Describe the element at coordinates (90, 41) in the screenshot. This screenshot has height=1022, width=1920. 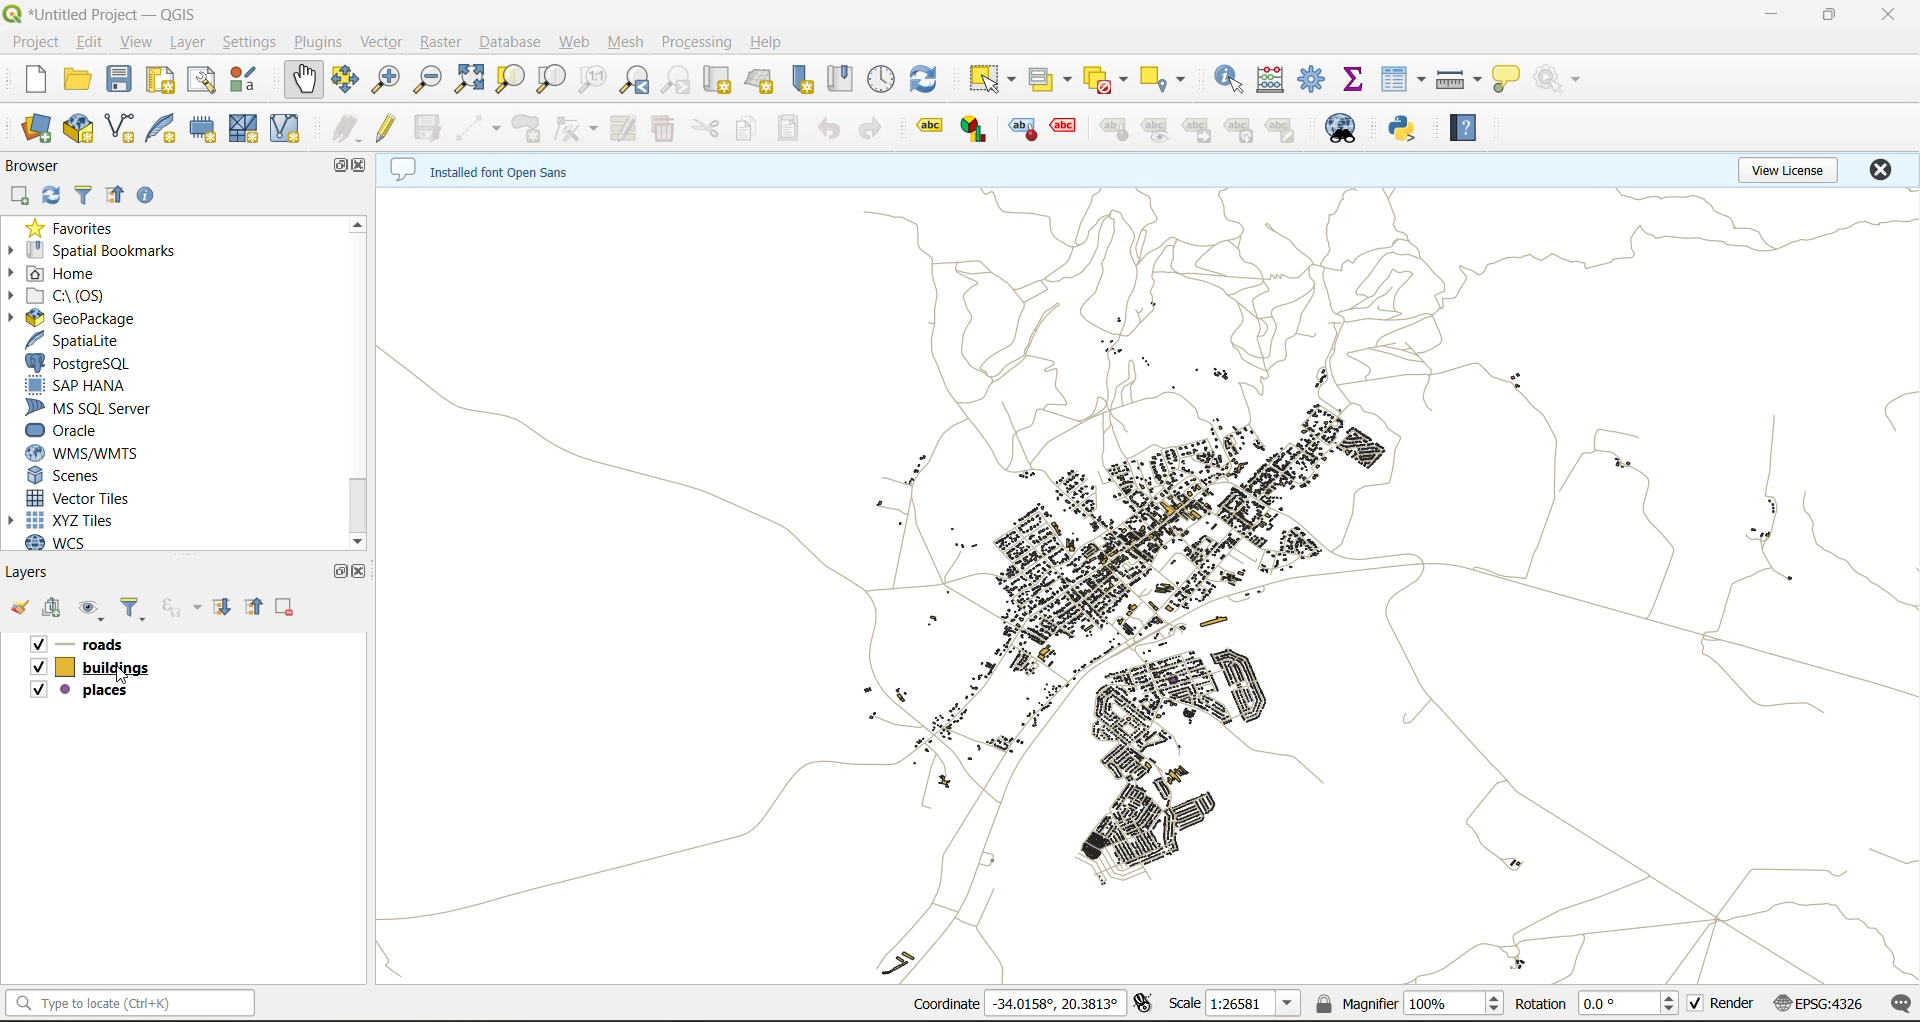
I see `edit` at that location.